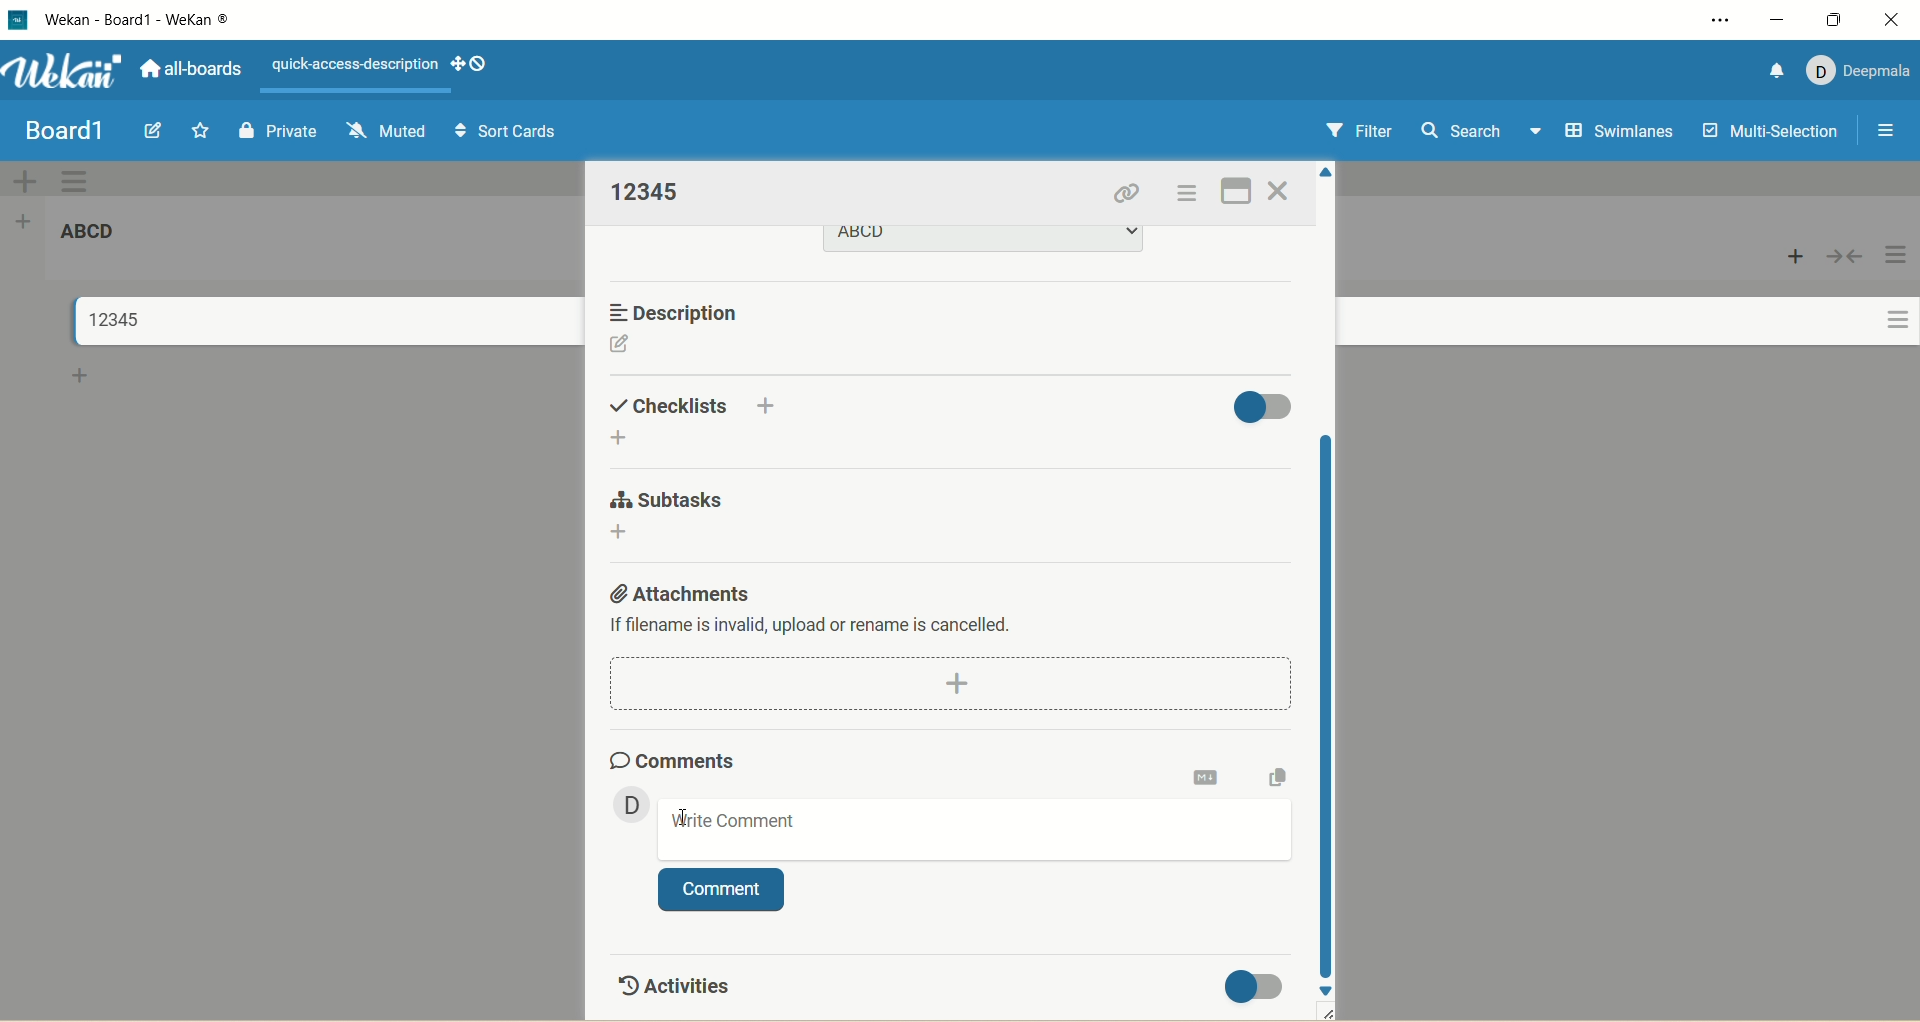 This screenshot has height=1022, width=1920. What do you see at coordinates (1843, 257) in the screenshot?
I see `collapse` at bounding box center [1843, 257].